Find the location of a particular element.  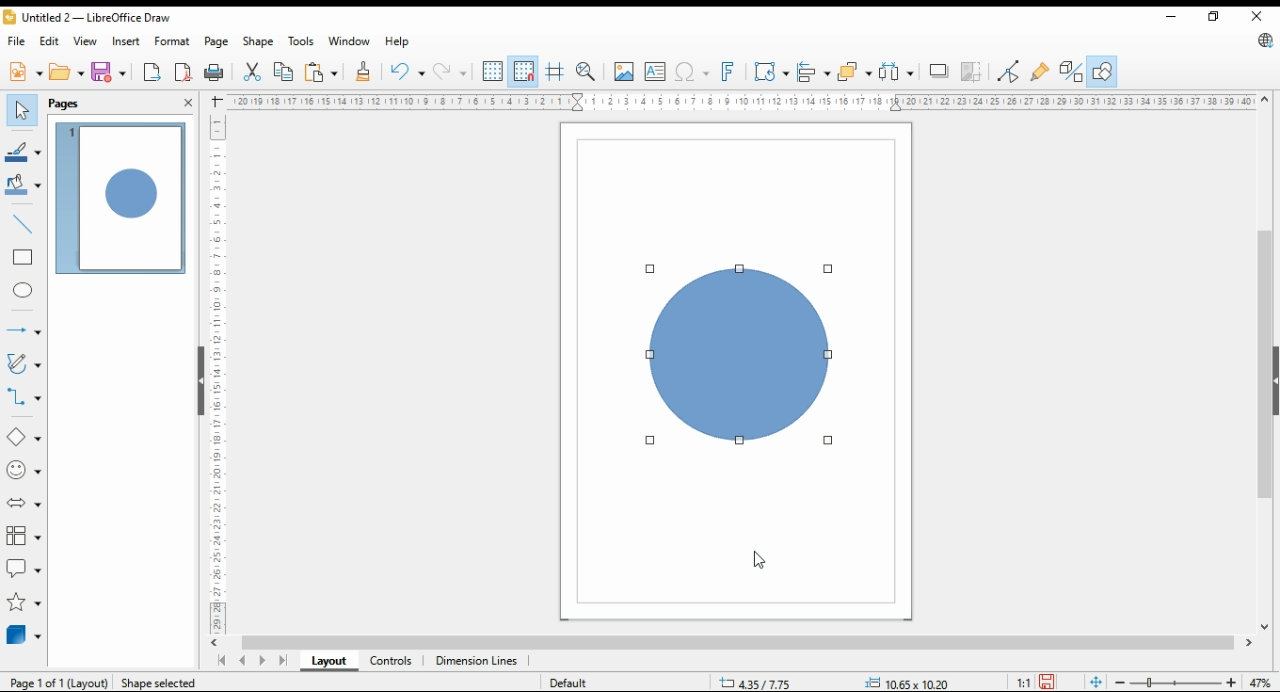

connectors is located at coordinates (25, 398).